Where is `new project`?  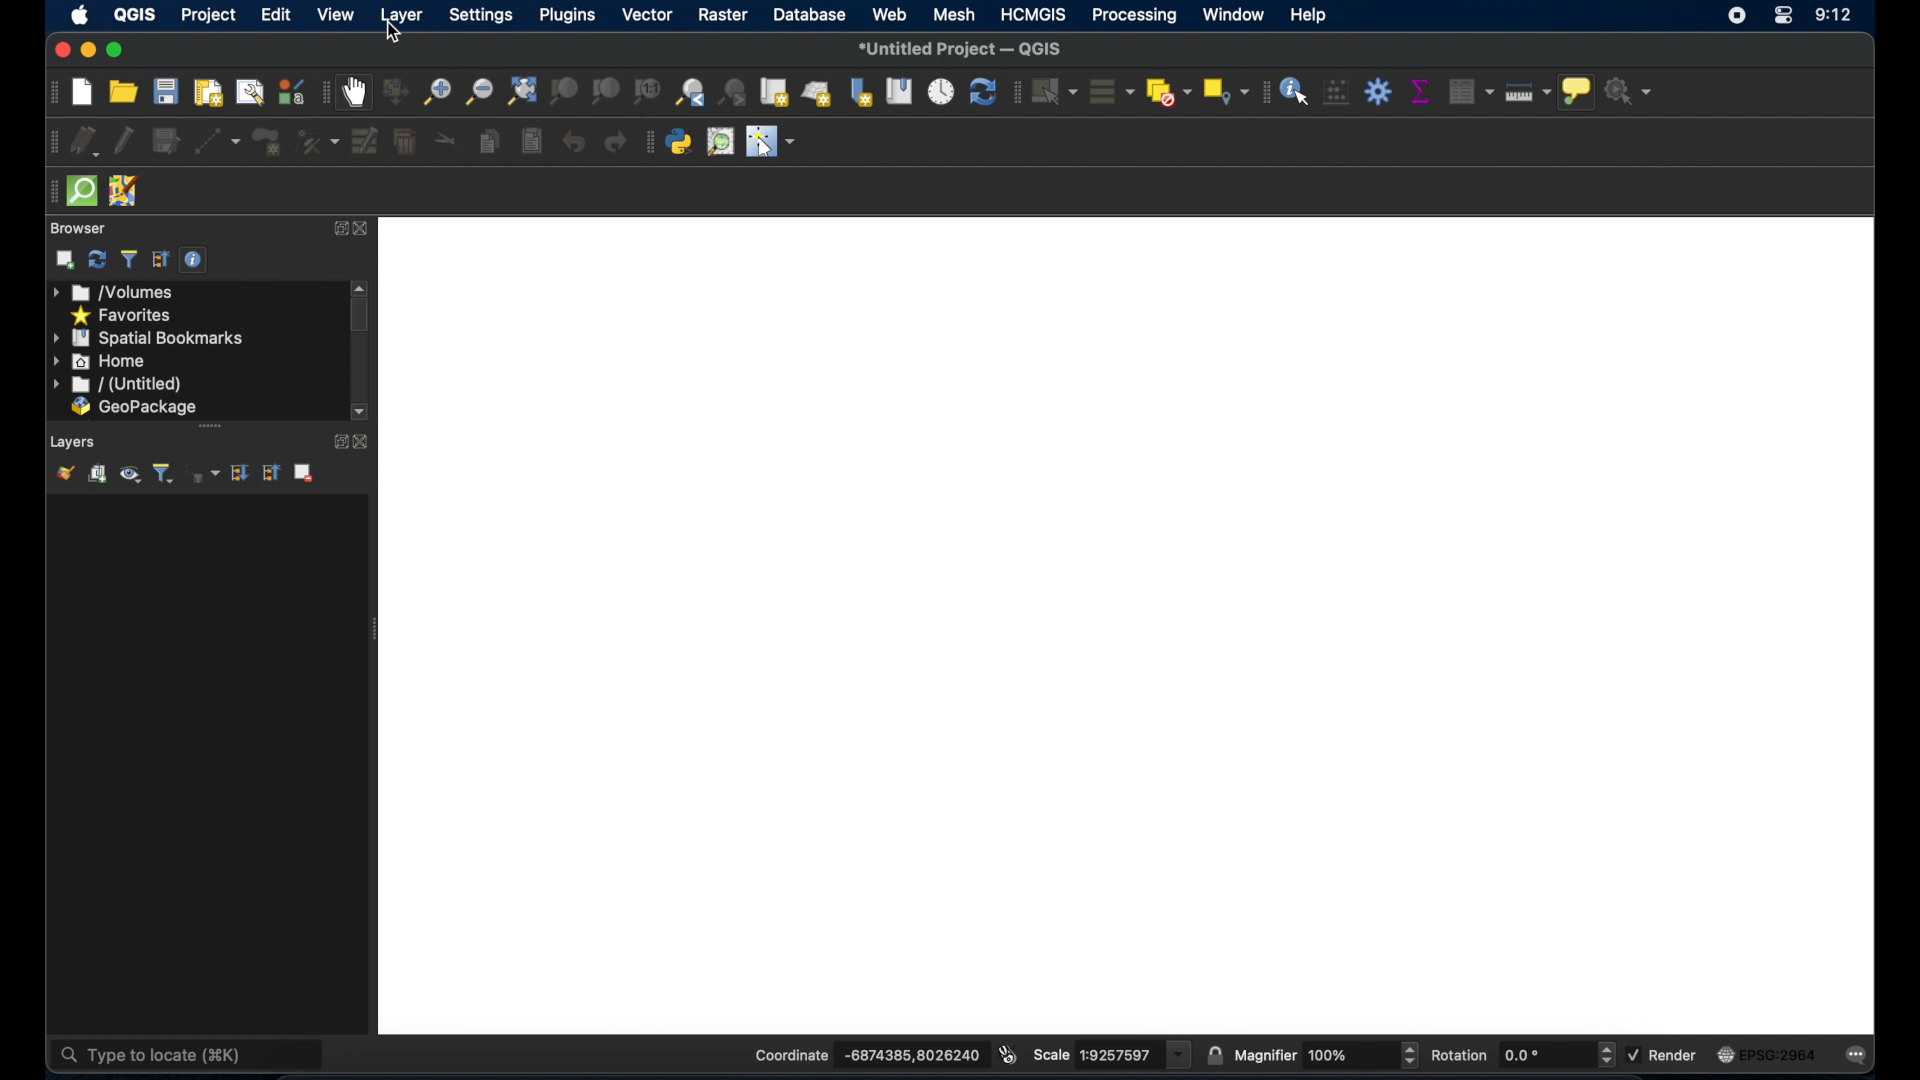 new project is located at coordinates (81, 92).